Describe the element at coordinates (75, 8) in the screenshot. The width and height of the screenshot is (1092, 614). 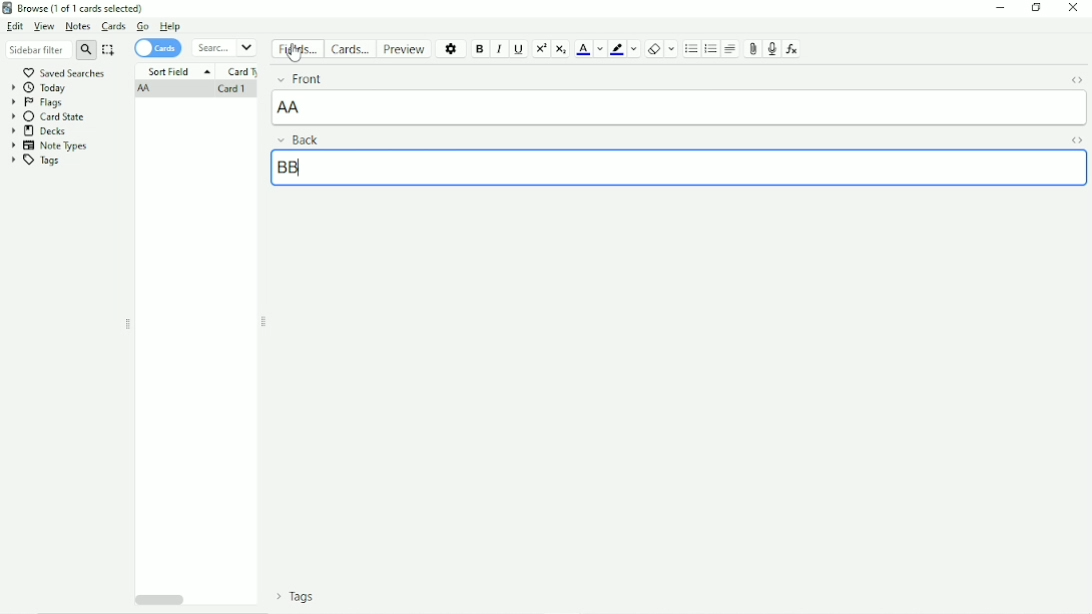
I see `Browse (1 of 1 cards selected)` at that location.